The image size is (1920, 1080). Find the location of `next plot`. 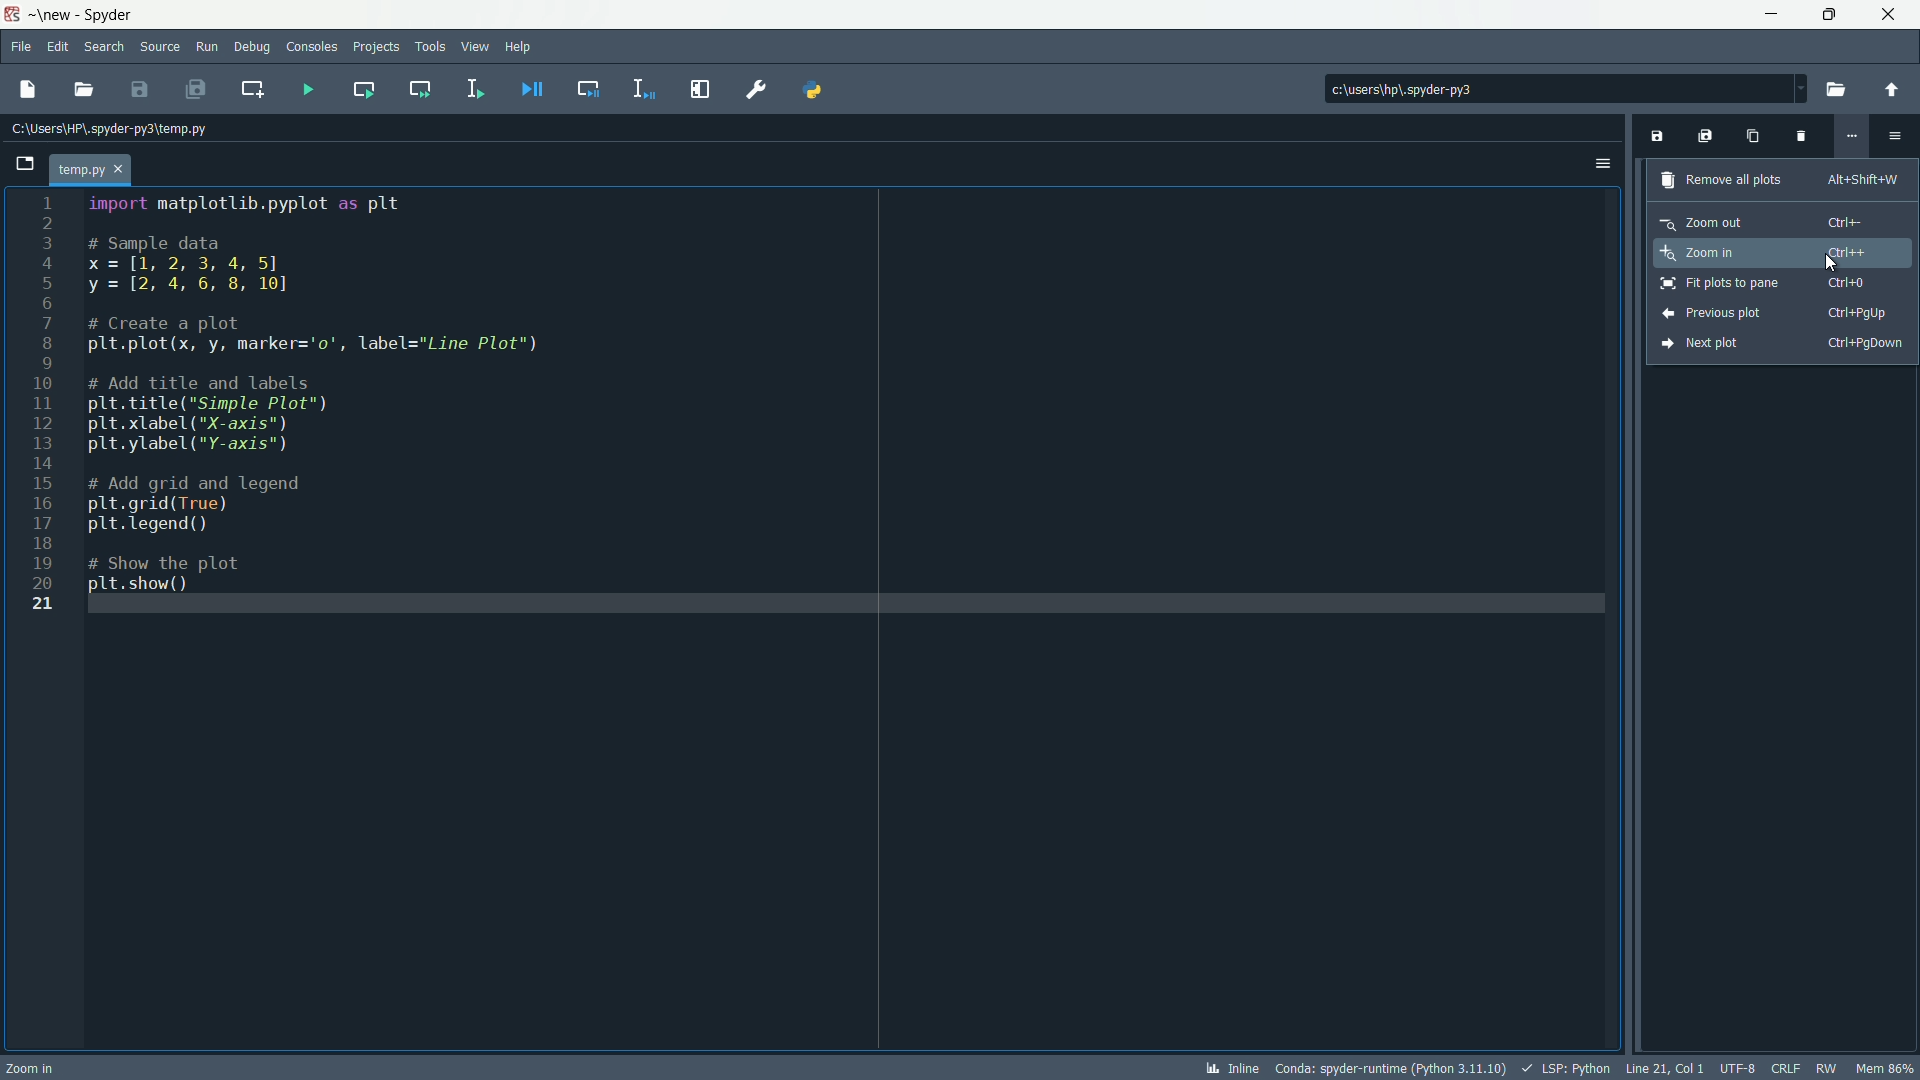

next plot is located at coordinates (1780, 344).